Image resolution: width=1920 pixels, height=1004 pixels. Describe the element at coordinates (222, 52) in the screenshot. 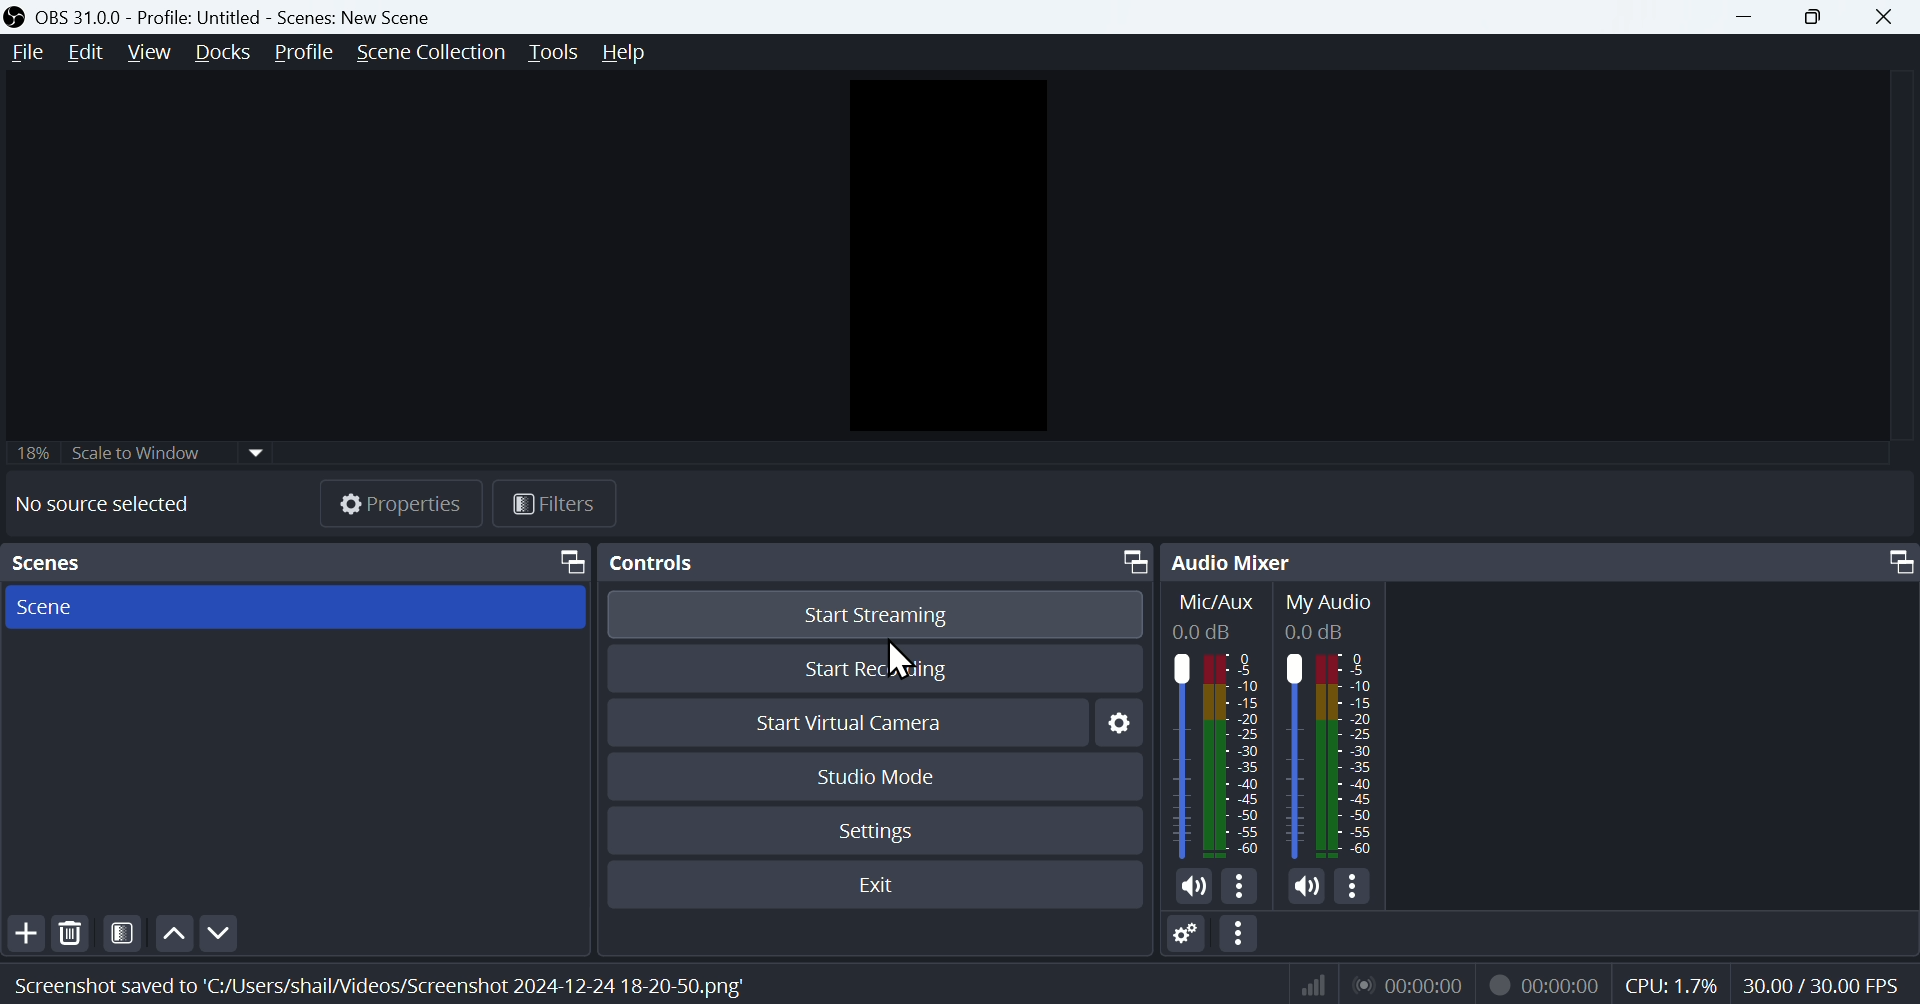

I see `Docks` at that location.